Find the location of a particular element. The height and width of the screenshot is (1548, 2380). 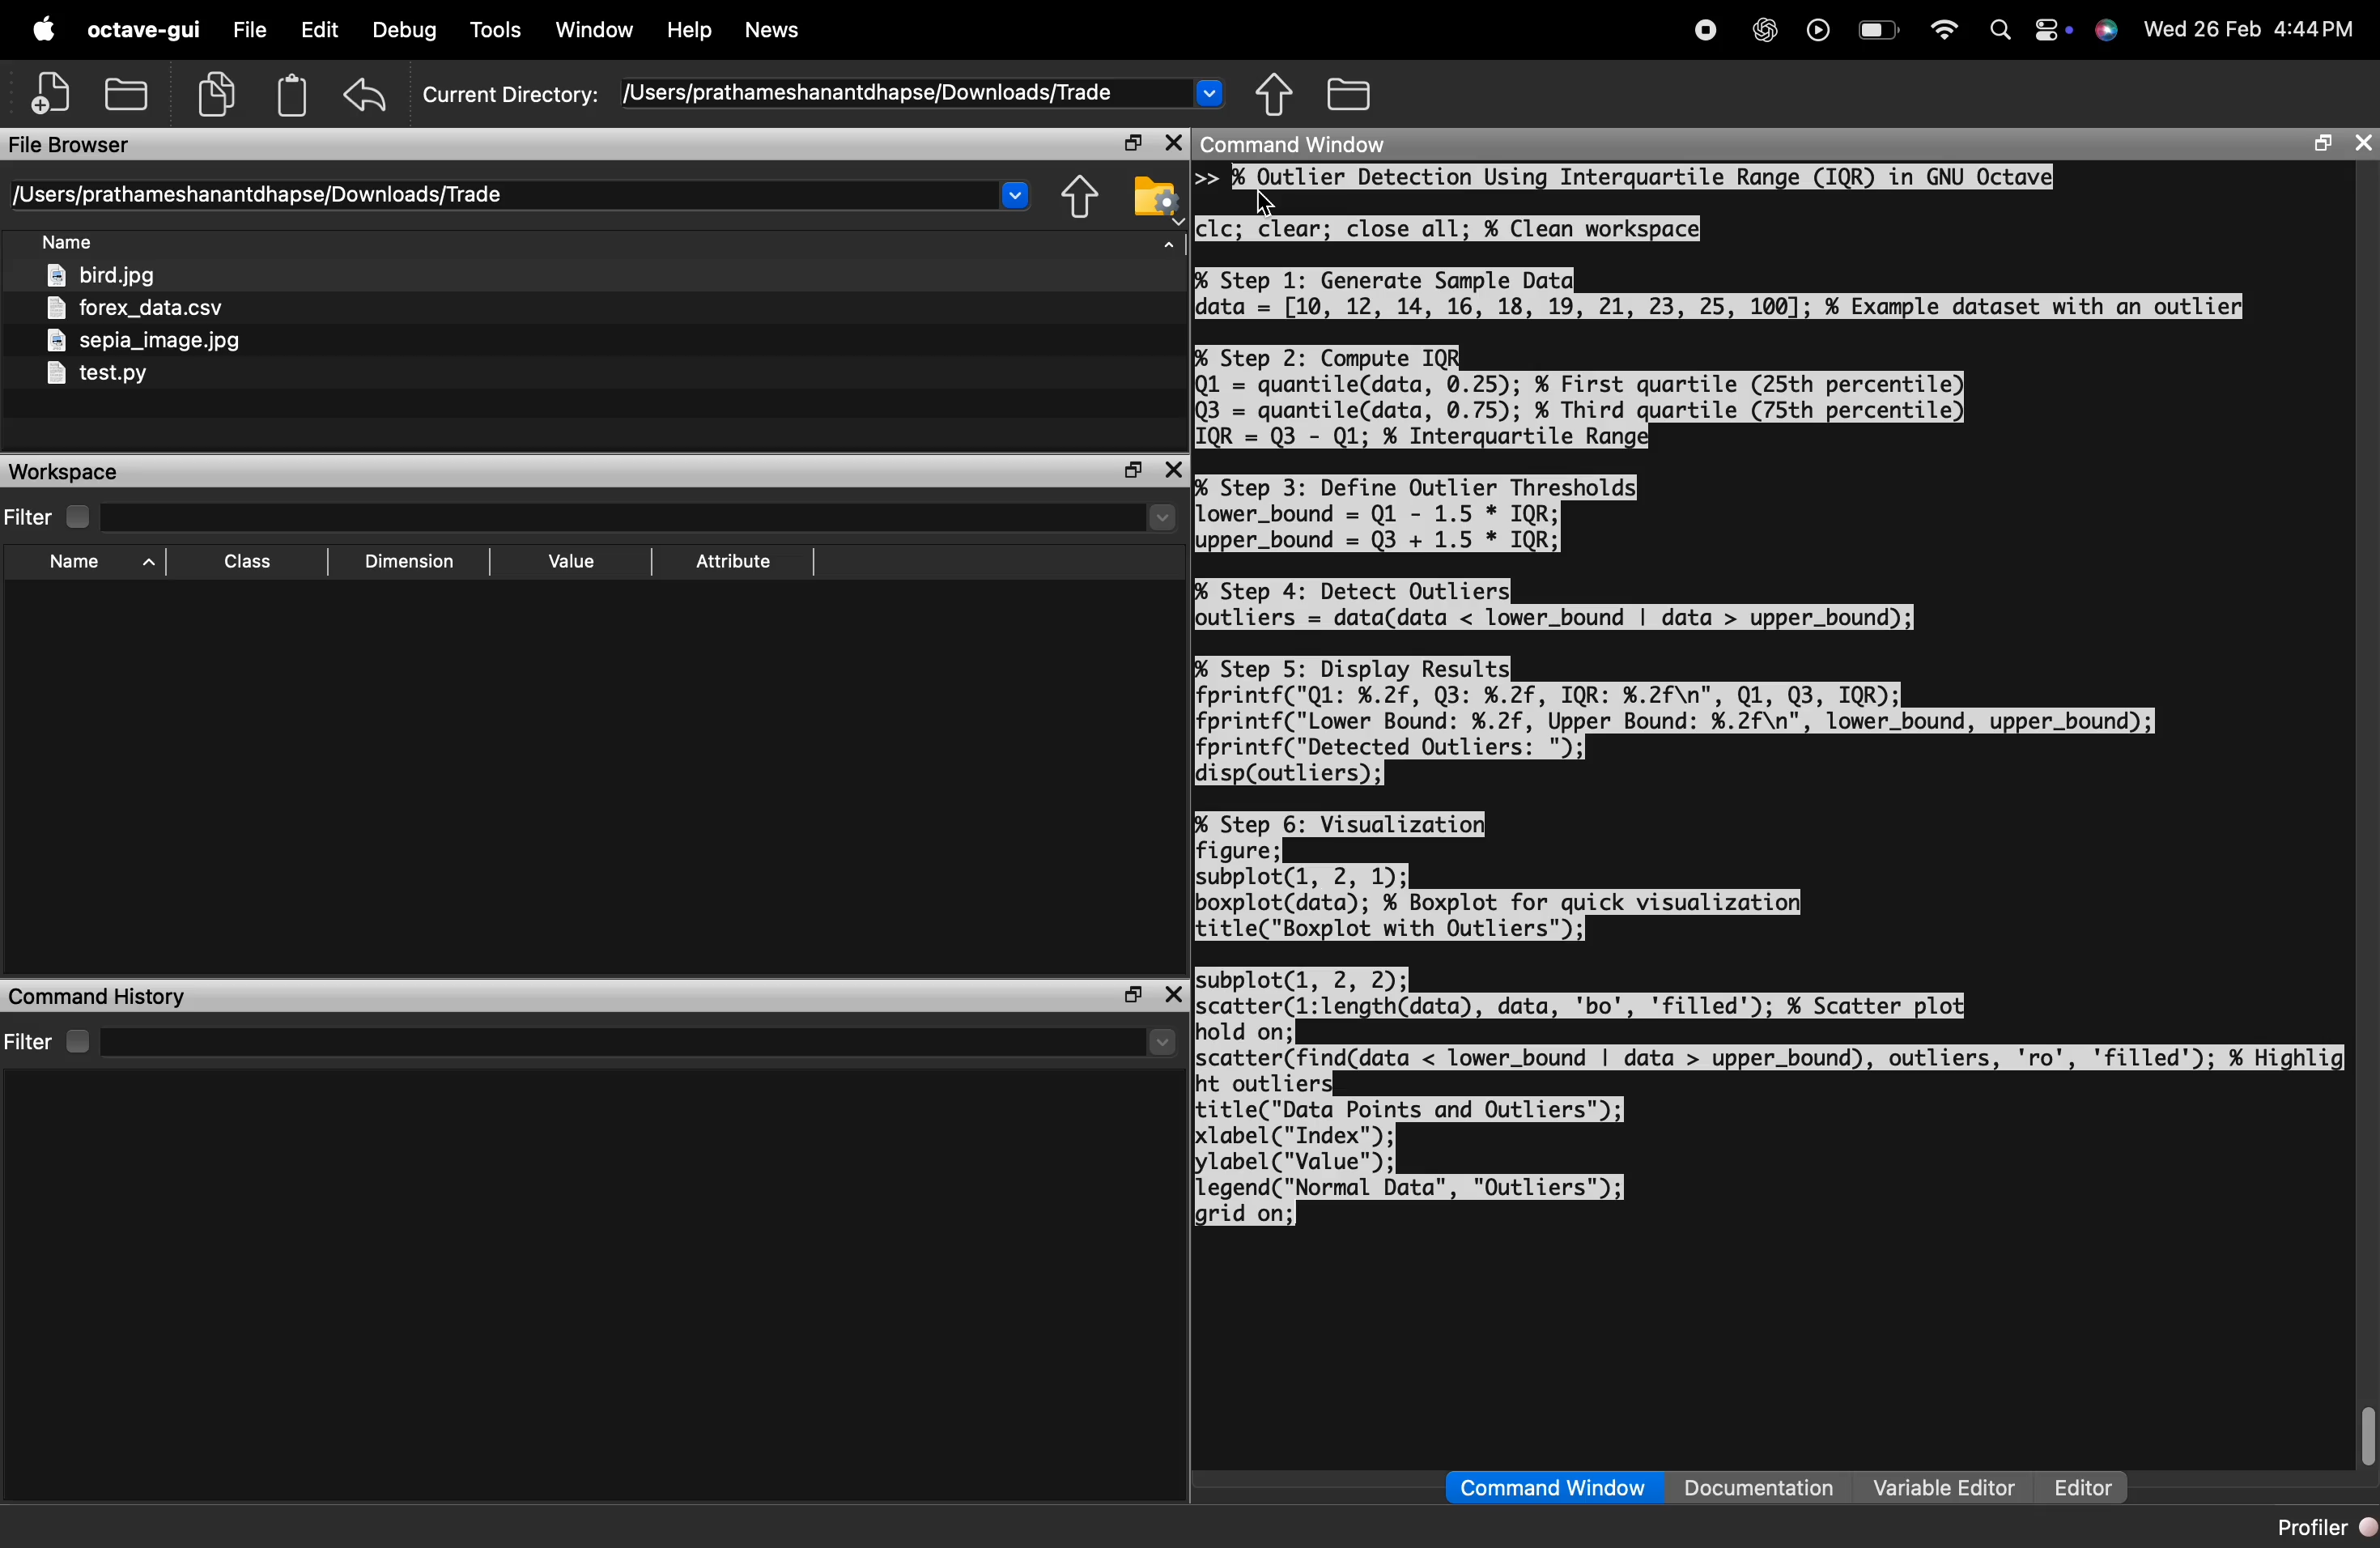

apple is located at coordinates (45, 28).